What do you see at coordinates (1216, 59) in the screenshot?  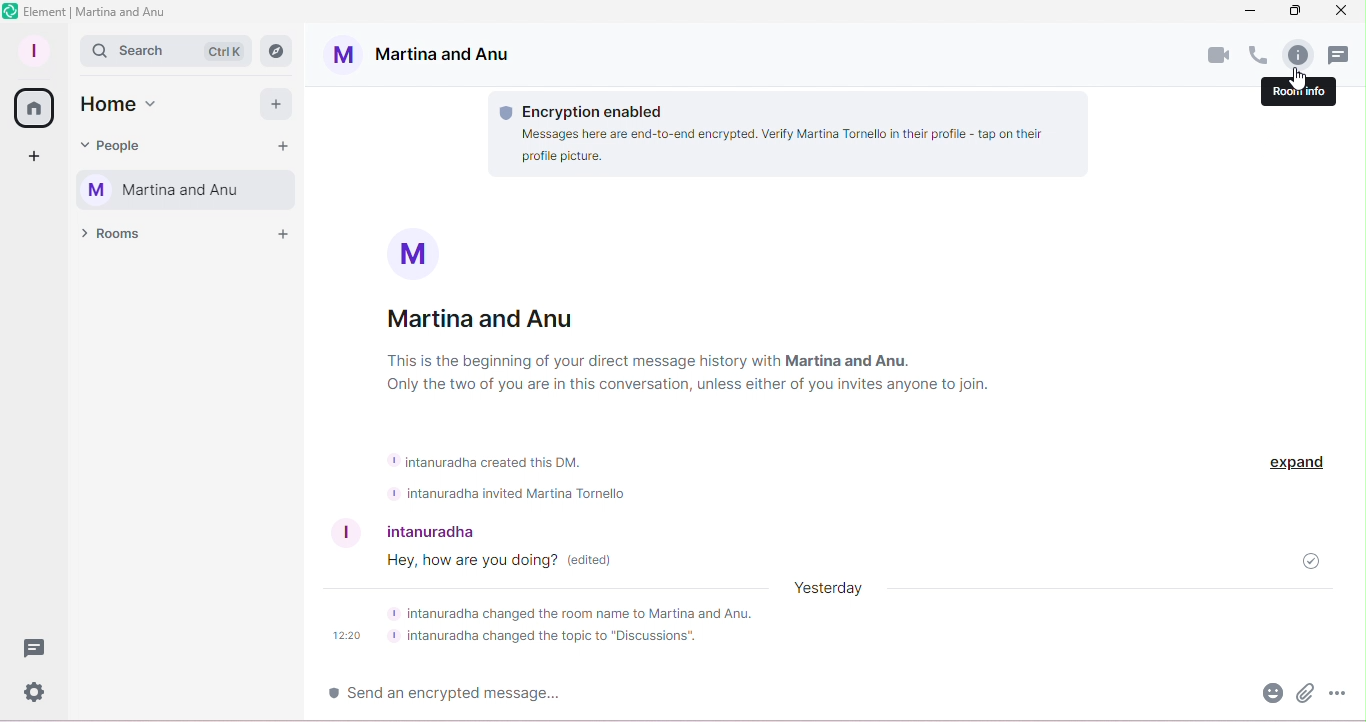 I see `Video call` at bounding box center [1216, 59].